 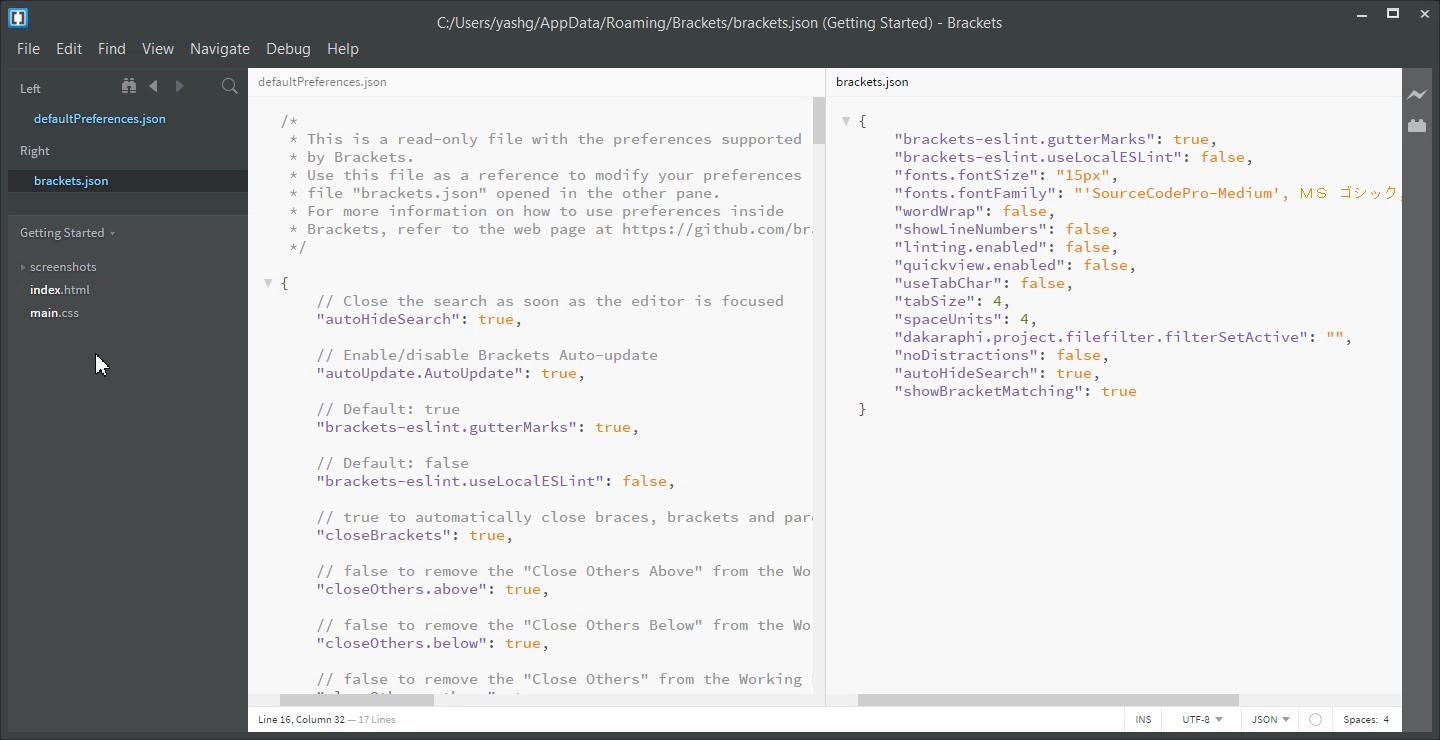 I want to click on Extension Manager, so click(x=1418, y=125).